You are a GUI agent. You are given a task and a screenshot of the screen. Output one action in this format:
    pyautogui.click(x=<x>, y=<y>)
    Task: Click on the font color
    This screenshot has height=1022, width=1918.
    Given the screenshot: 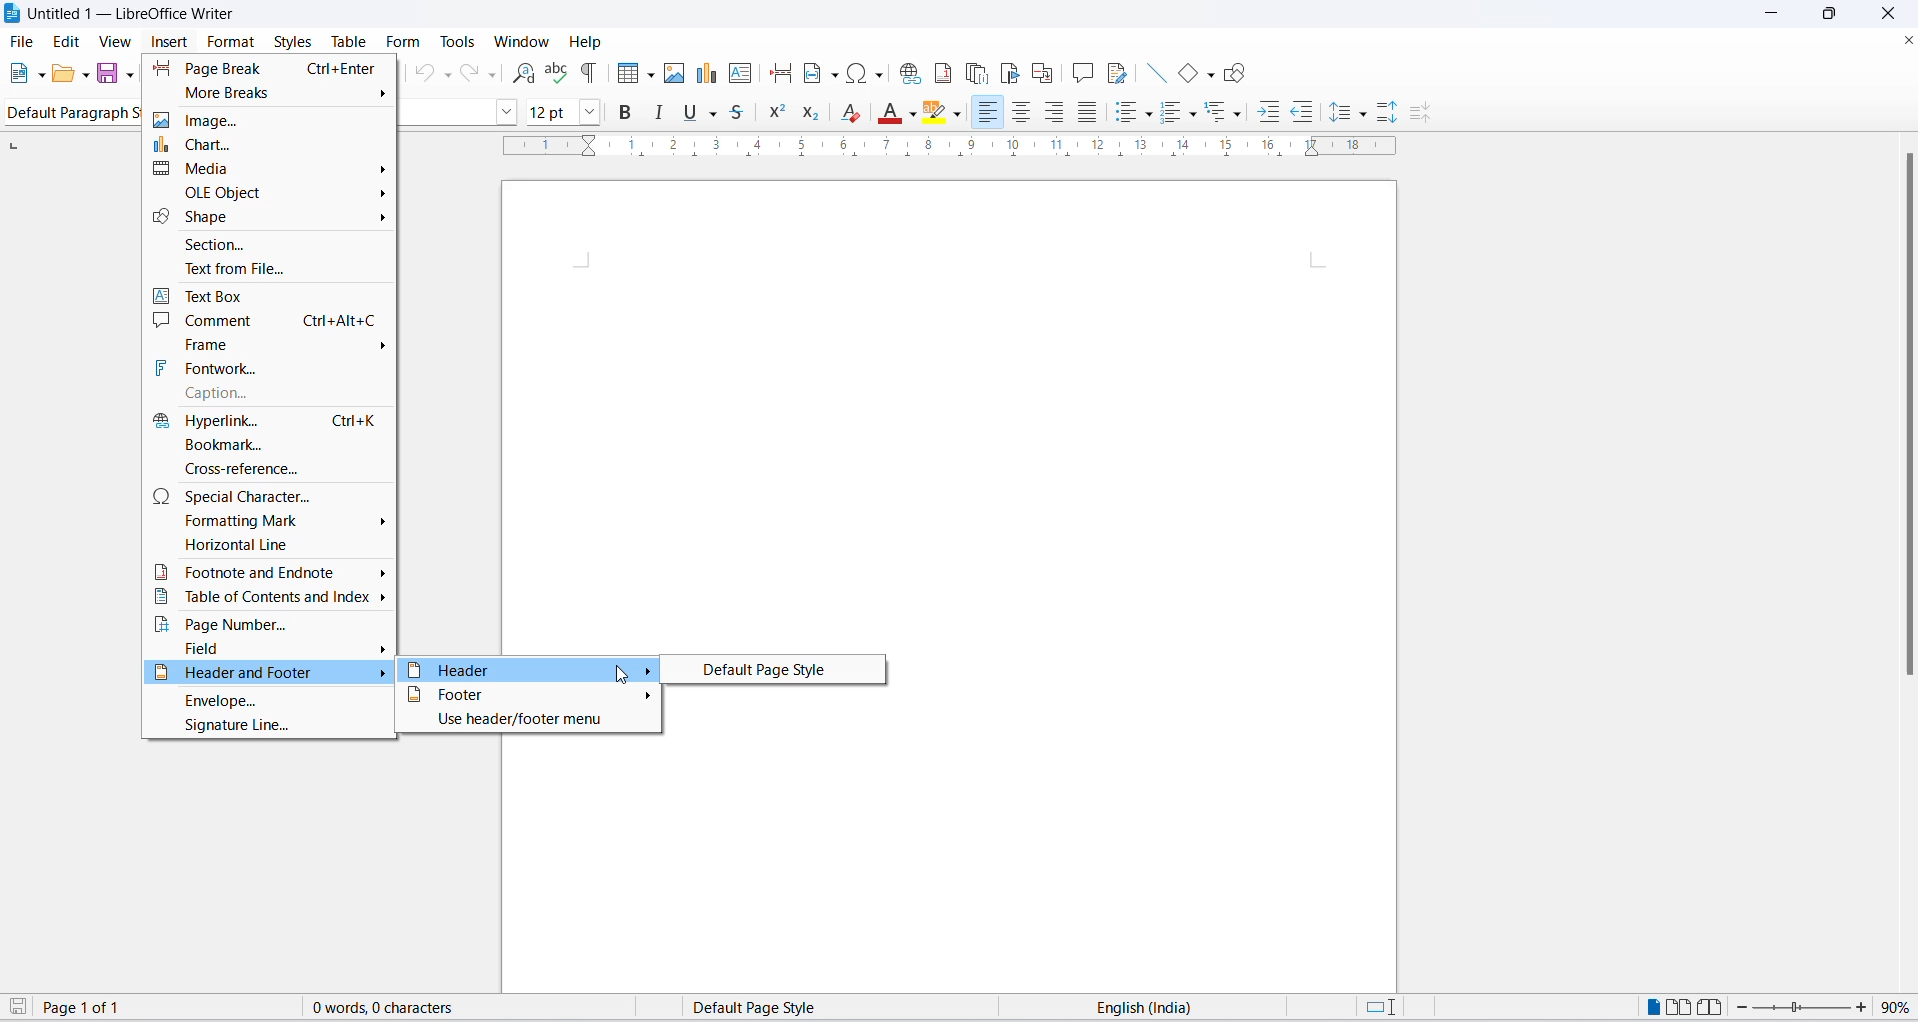 What is the action you would take?
    pyautogui.click(x=887, y=115)
    